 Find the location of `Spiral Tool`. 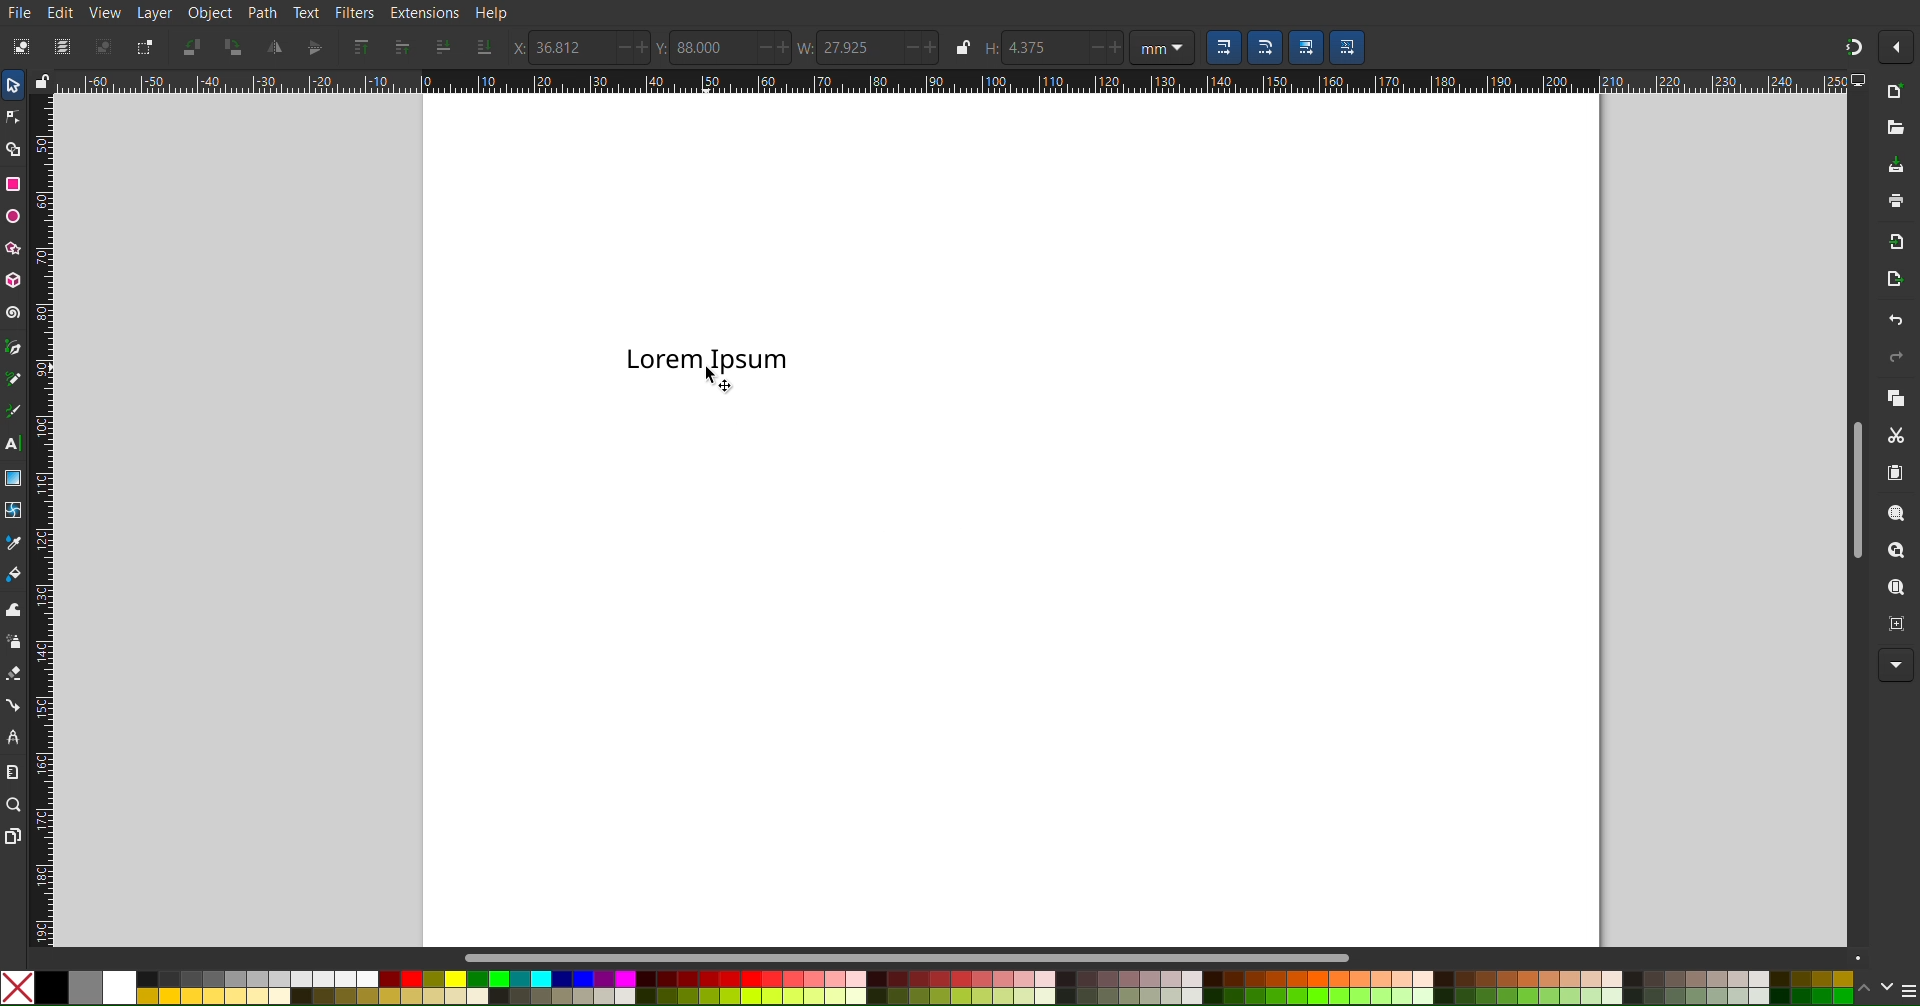

Spiral Tool is located at coordinates (13, 311).